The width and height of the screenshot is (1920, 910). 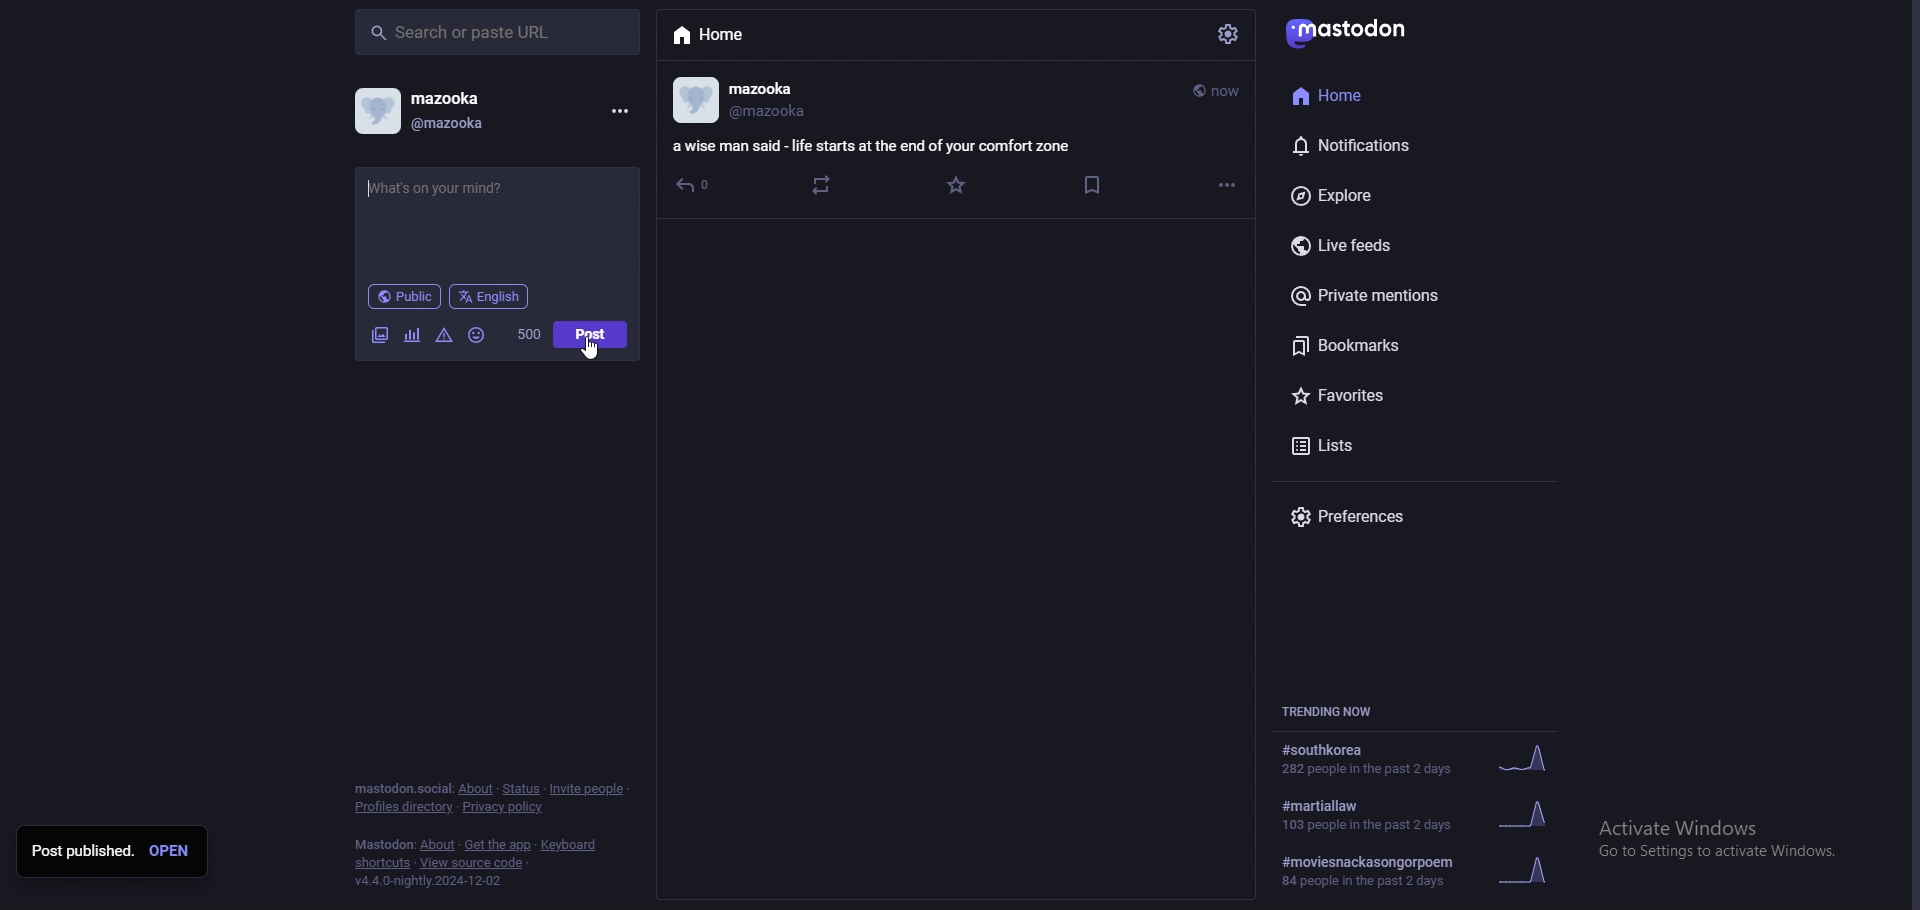 What do you see at coordinates (824, 185) in the screenshot?
I see `boost` at bounding box center [824, 185].